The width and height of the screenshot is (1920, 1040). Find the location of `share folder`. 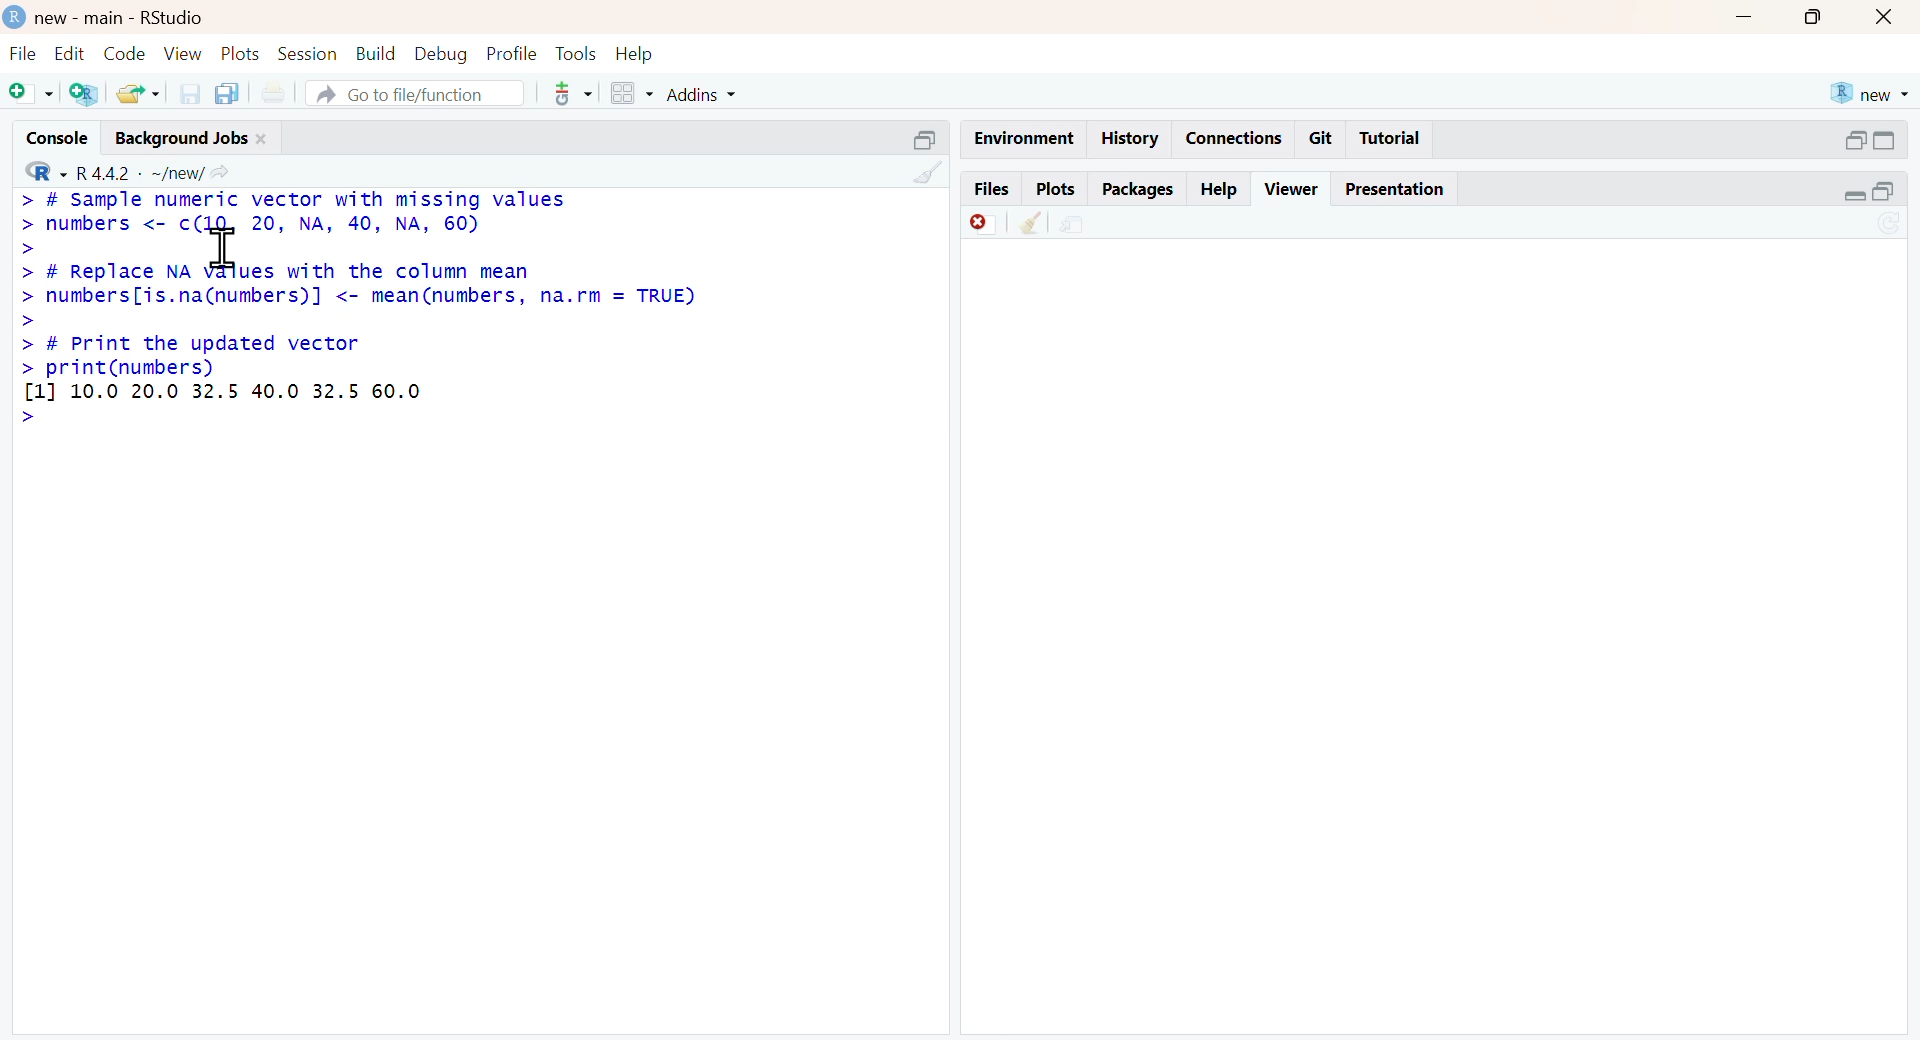

share folder is located at coordinates (141, 94).